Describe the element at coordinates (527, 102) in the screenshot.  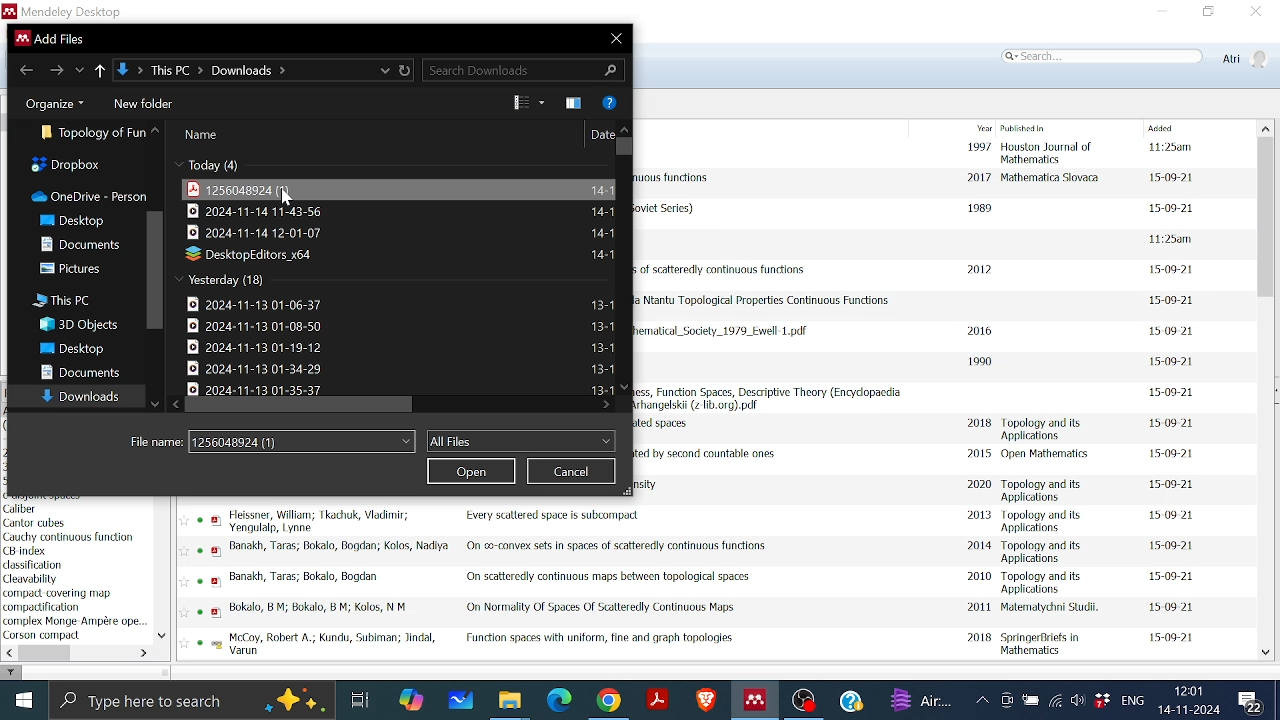
I see `View` at that location.